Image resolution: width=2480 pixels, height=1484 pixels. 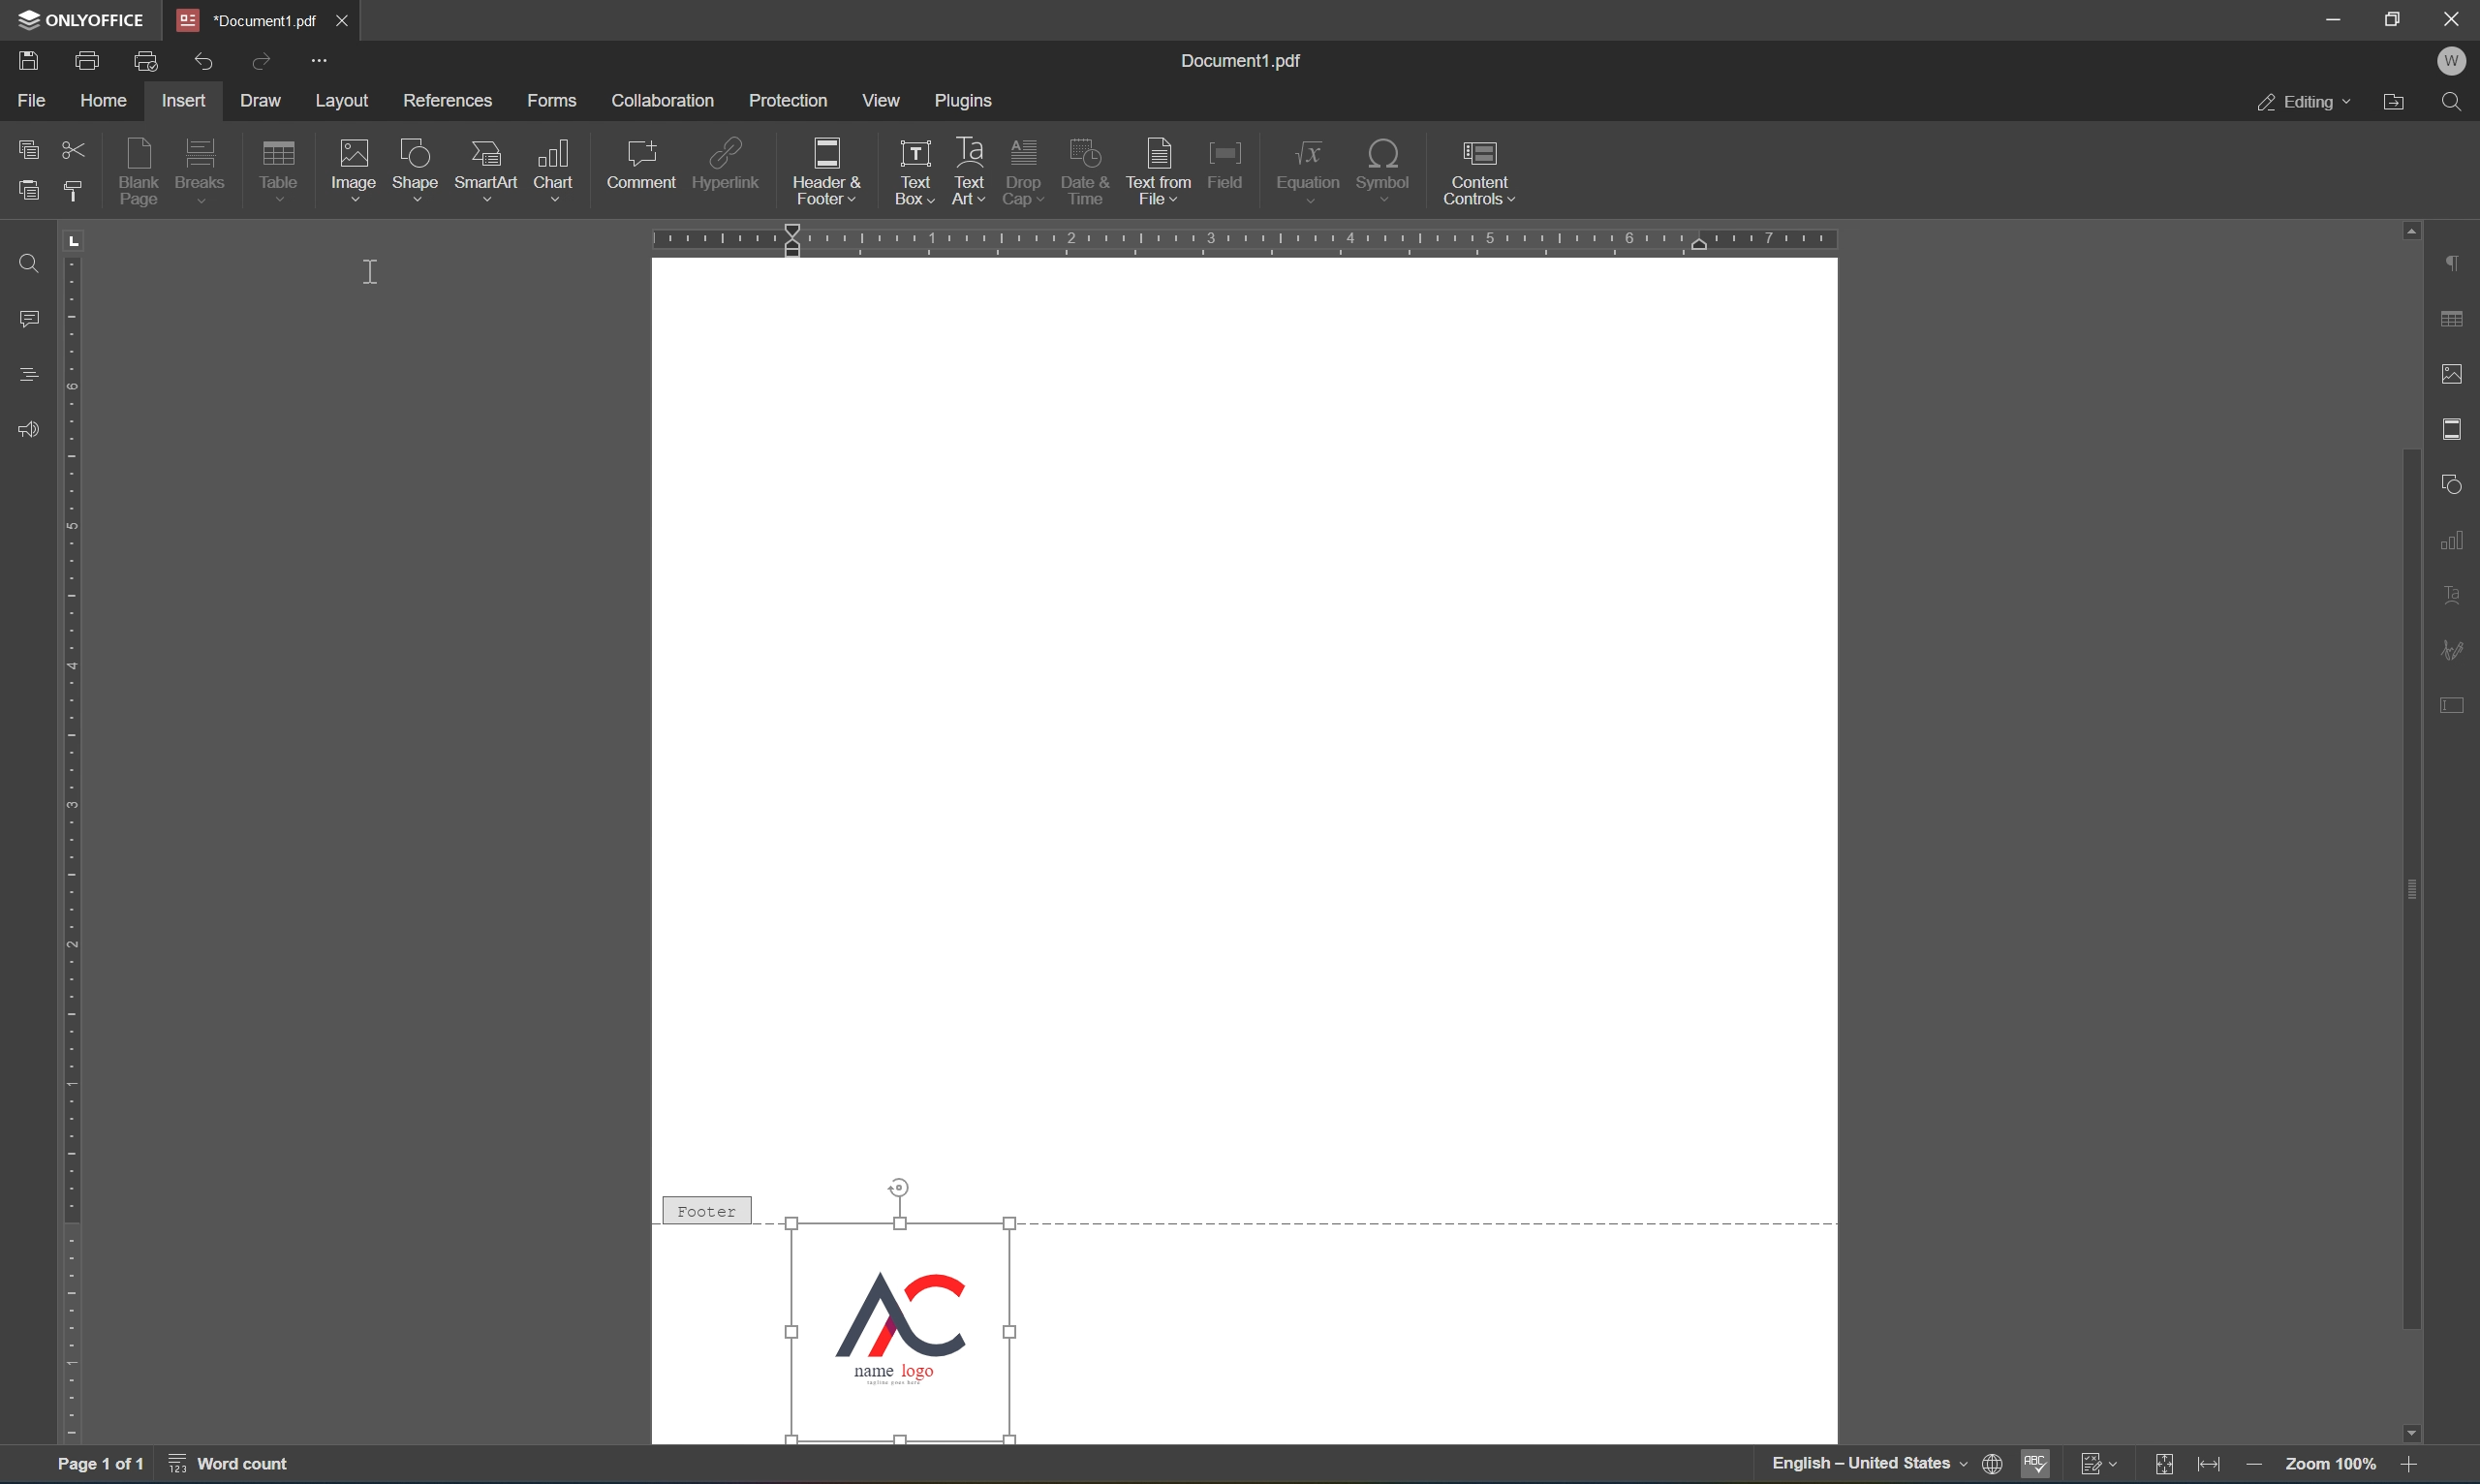 What do you see at coordinates (932, 194) in the screenshot?
I see `edit header or footer` at bounding box center [932, 194].